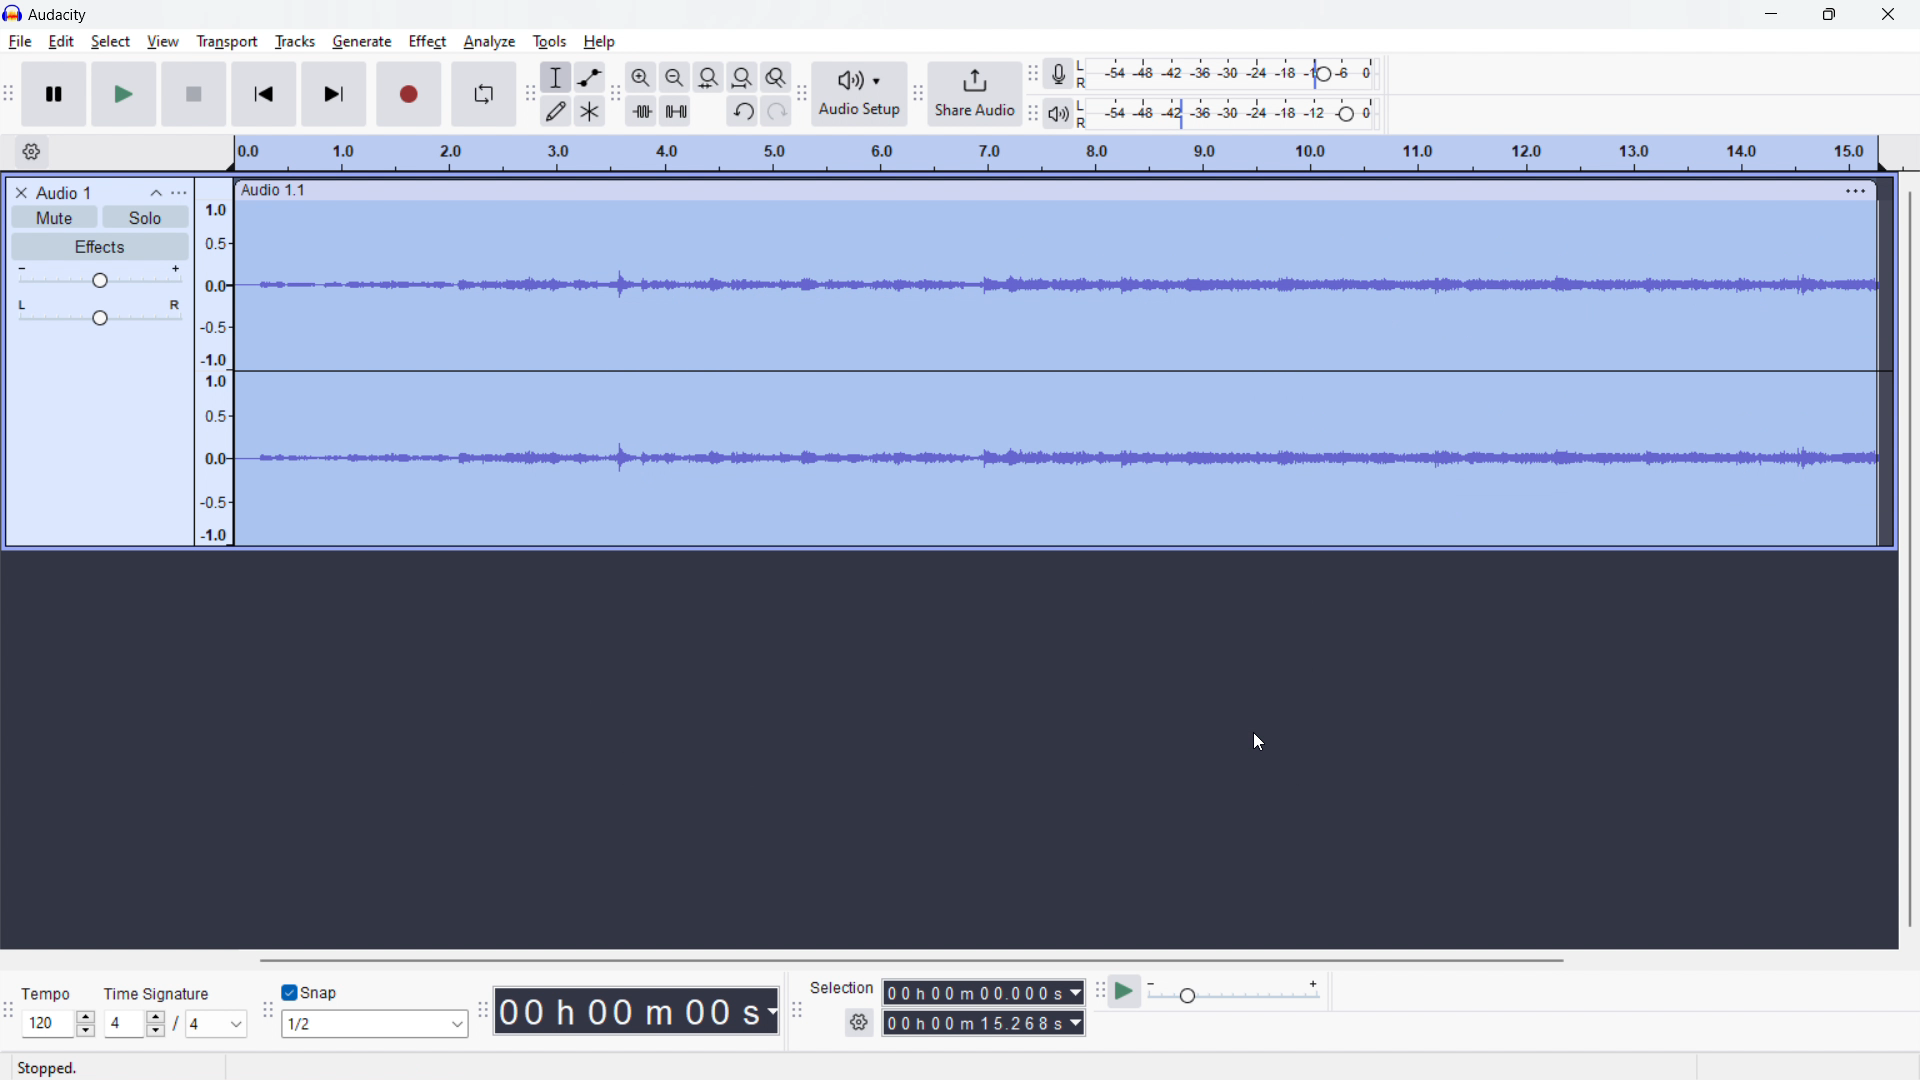 The height and width of the screenshot is (1080, 1920). What do you see at coordinates (54, 94) in the screenshot?
I see `pause` at bounding box center [54, 94].